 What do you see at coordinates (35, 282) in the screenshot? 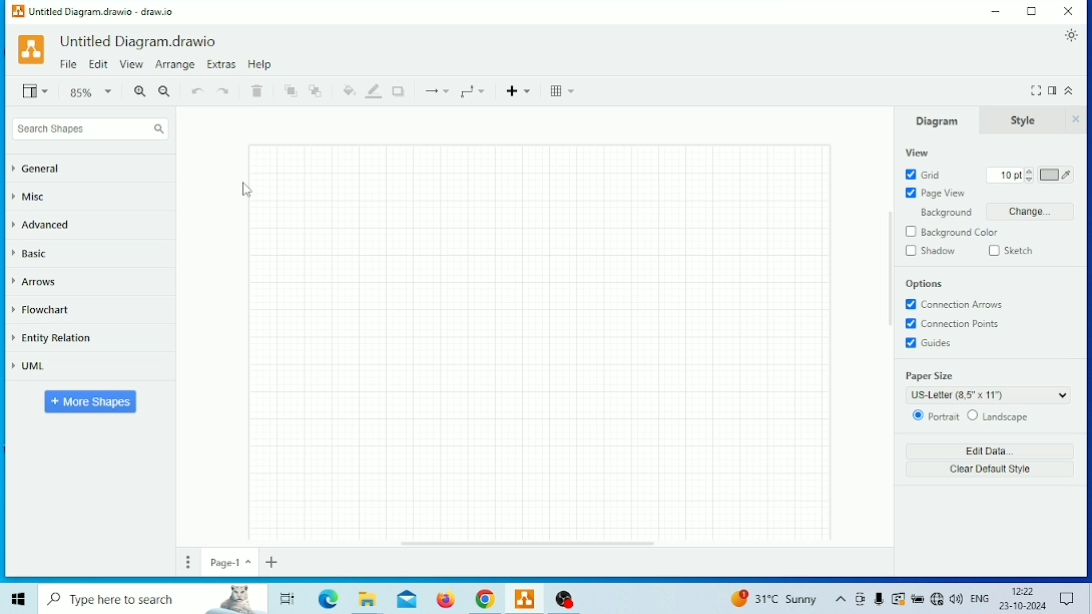
I see `Arrows` at bounding box center [35, 282].